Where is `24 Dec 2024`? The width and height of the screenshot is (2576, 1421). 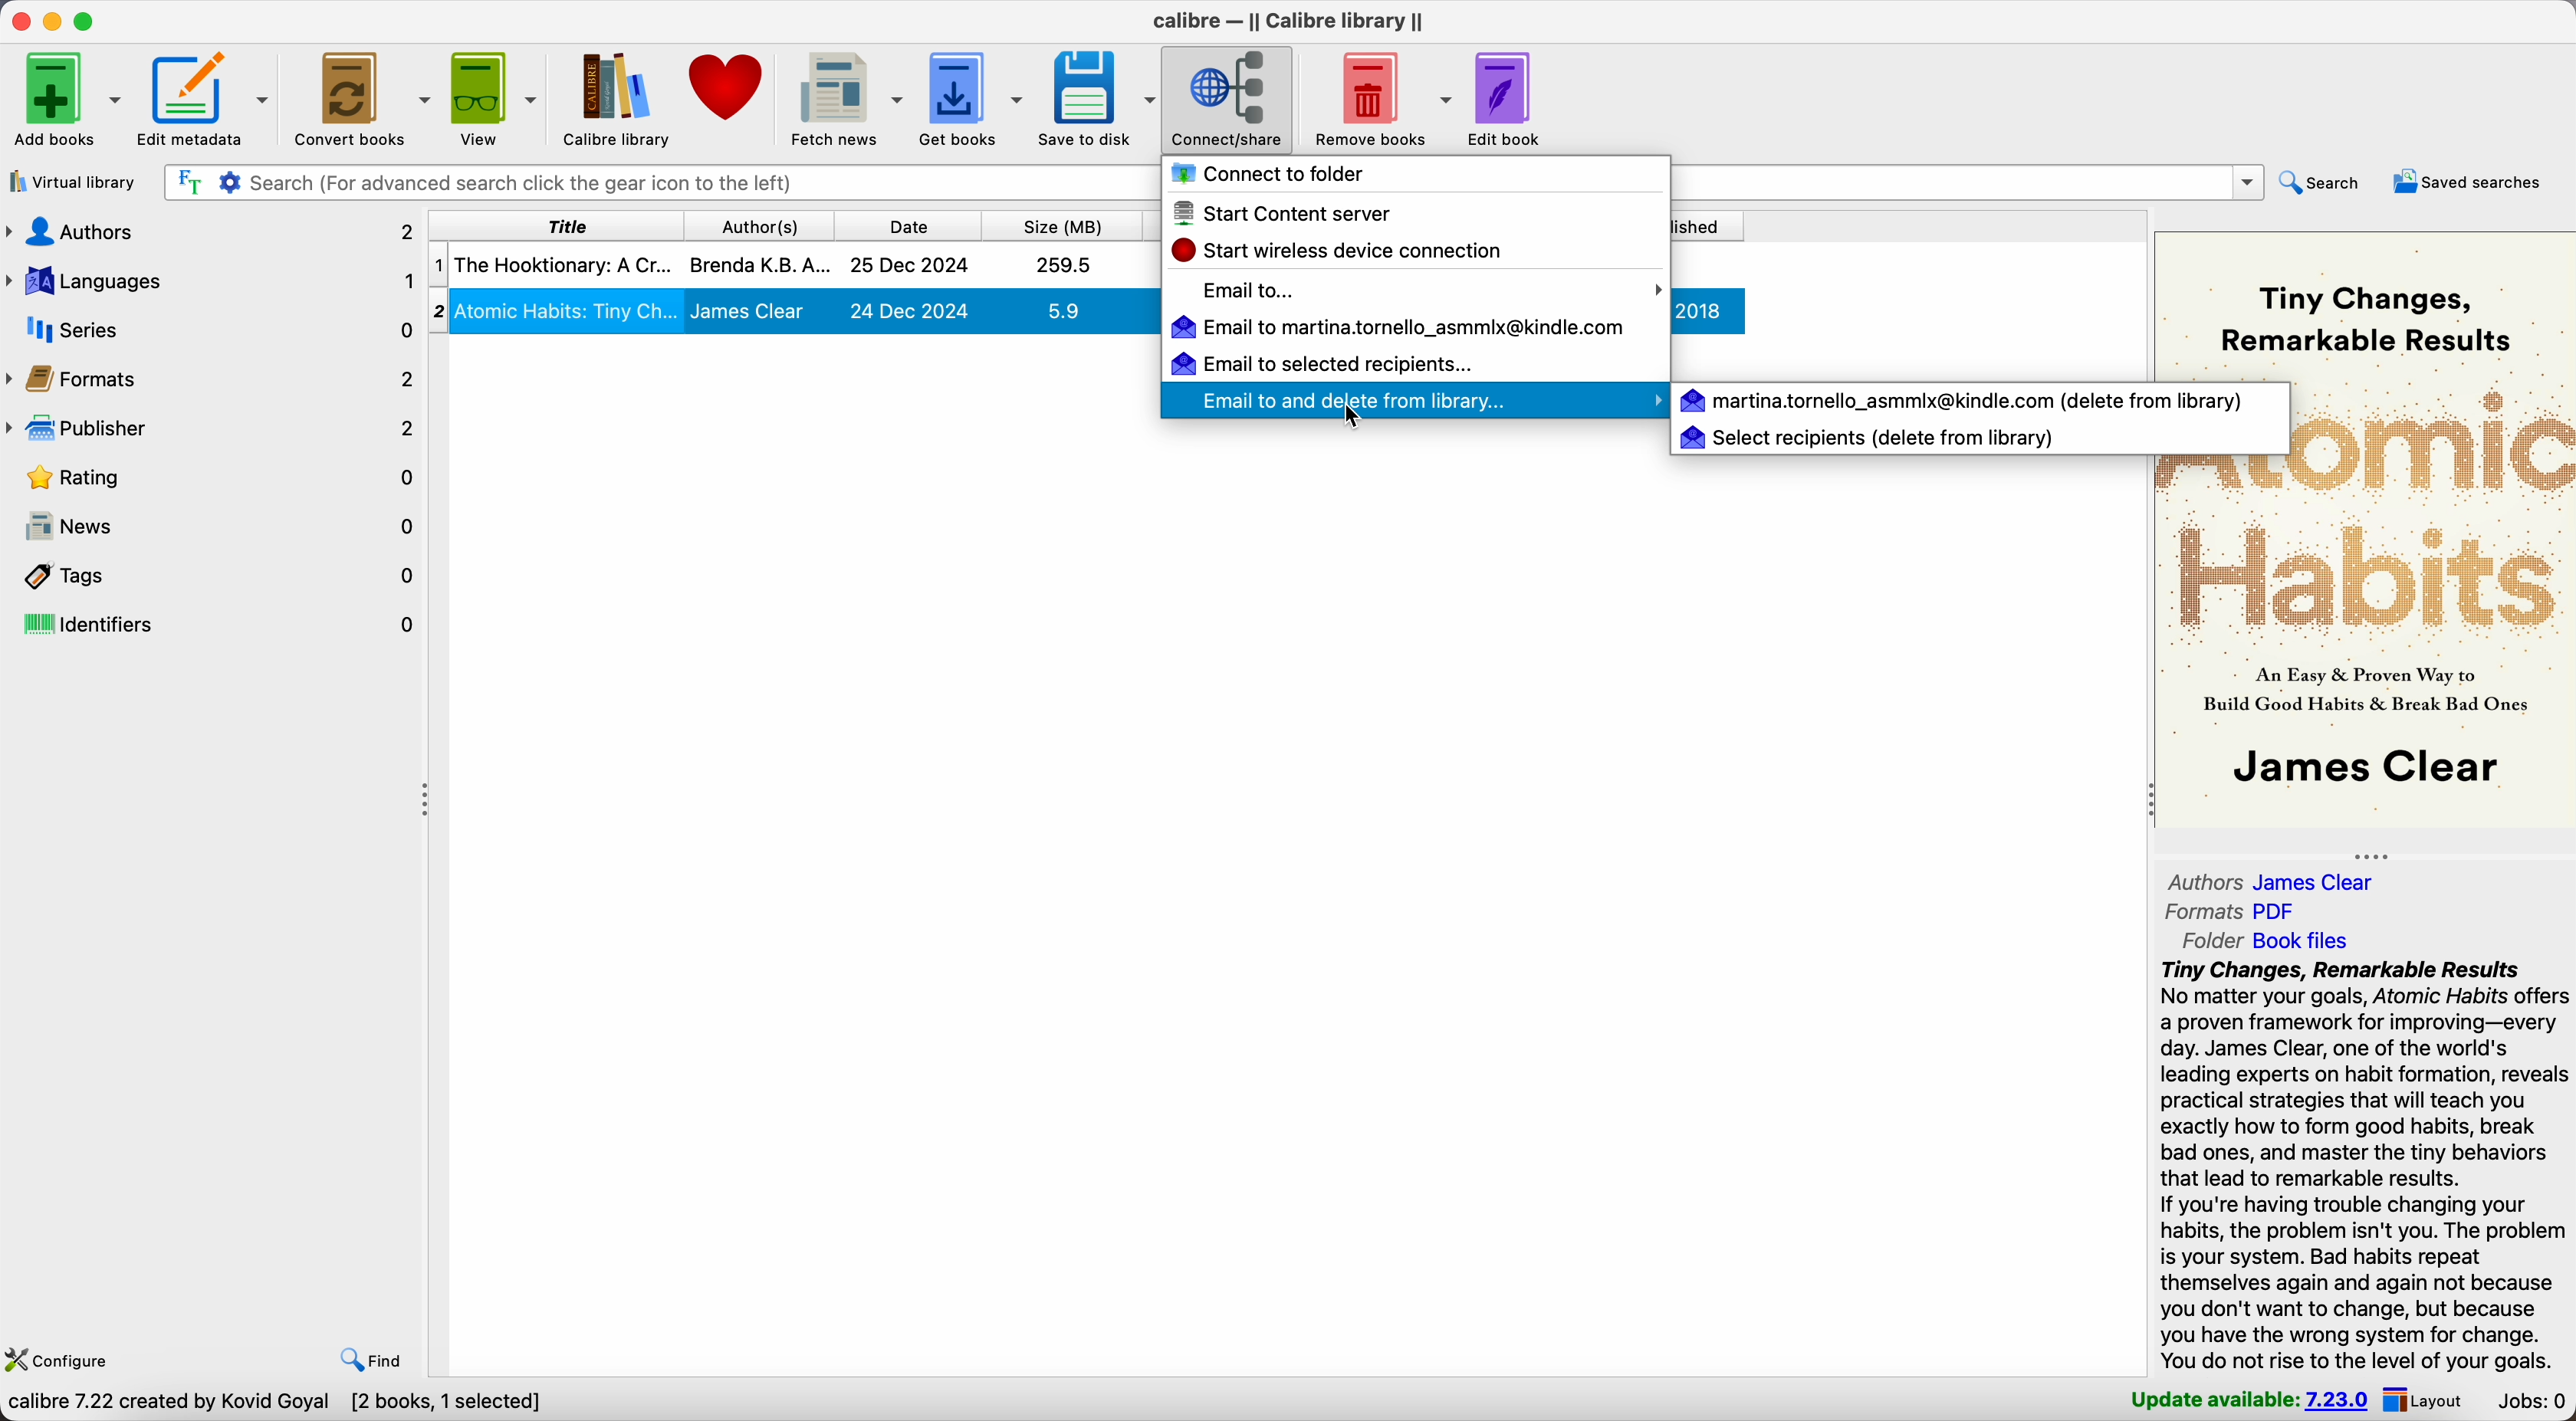
24 Dec 2024 is located at coordinates (910, 310).